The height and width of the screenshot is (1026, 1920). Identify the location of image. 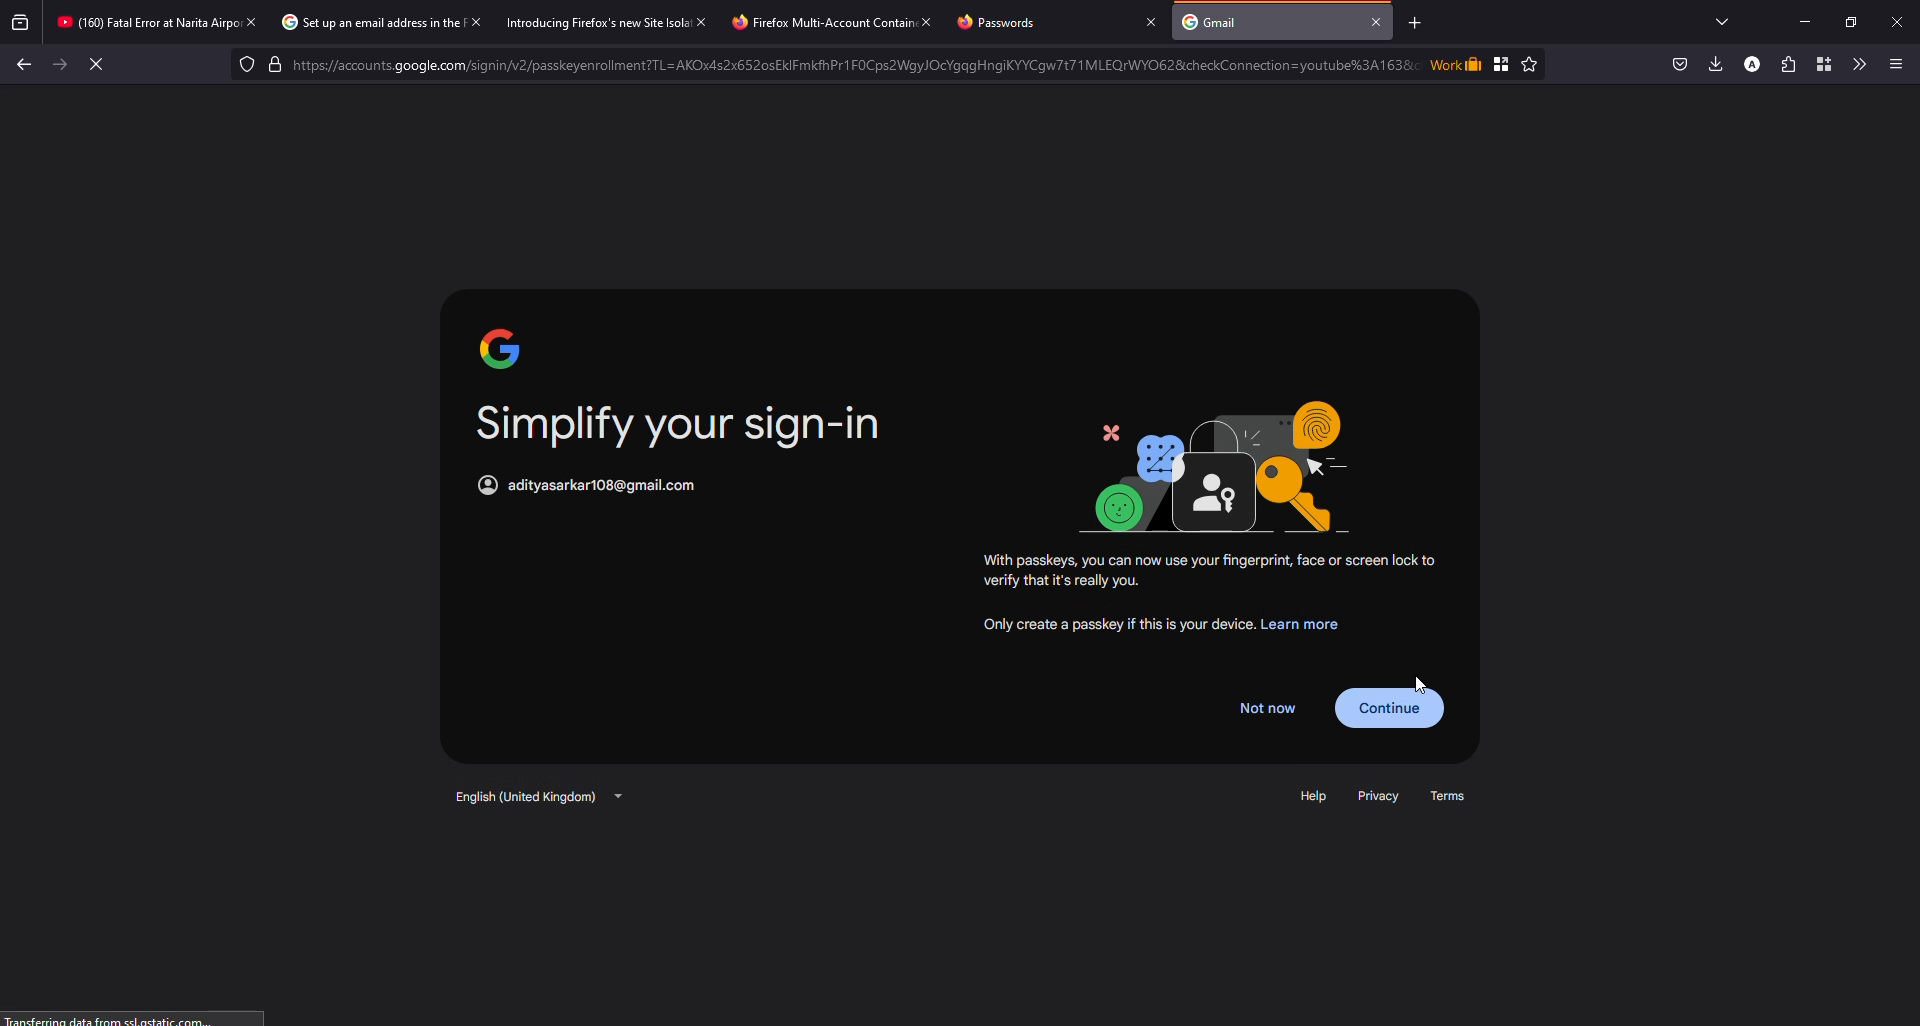
(1233, 468).